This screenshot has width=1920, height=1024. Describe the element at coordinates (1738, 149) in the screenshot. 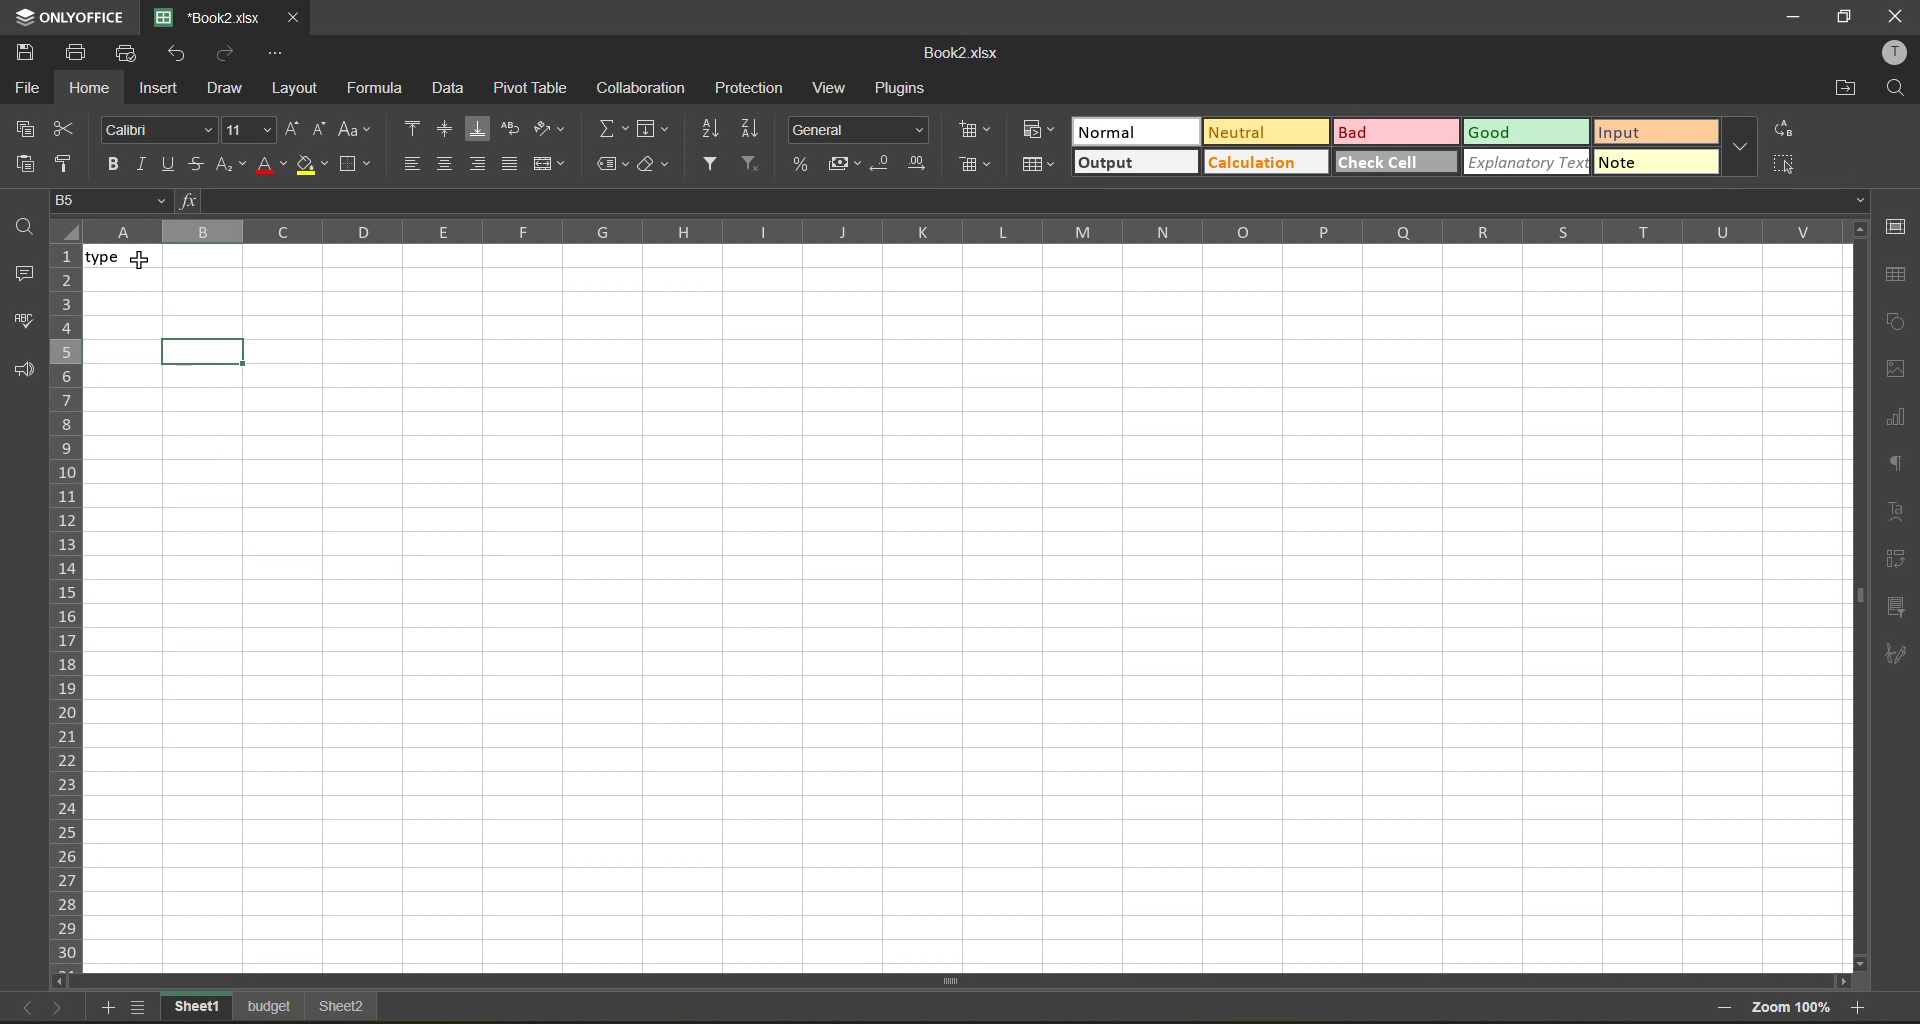

I see `more options` at that location.